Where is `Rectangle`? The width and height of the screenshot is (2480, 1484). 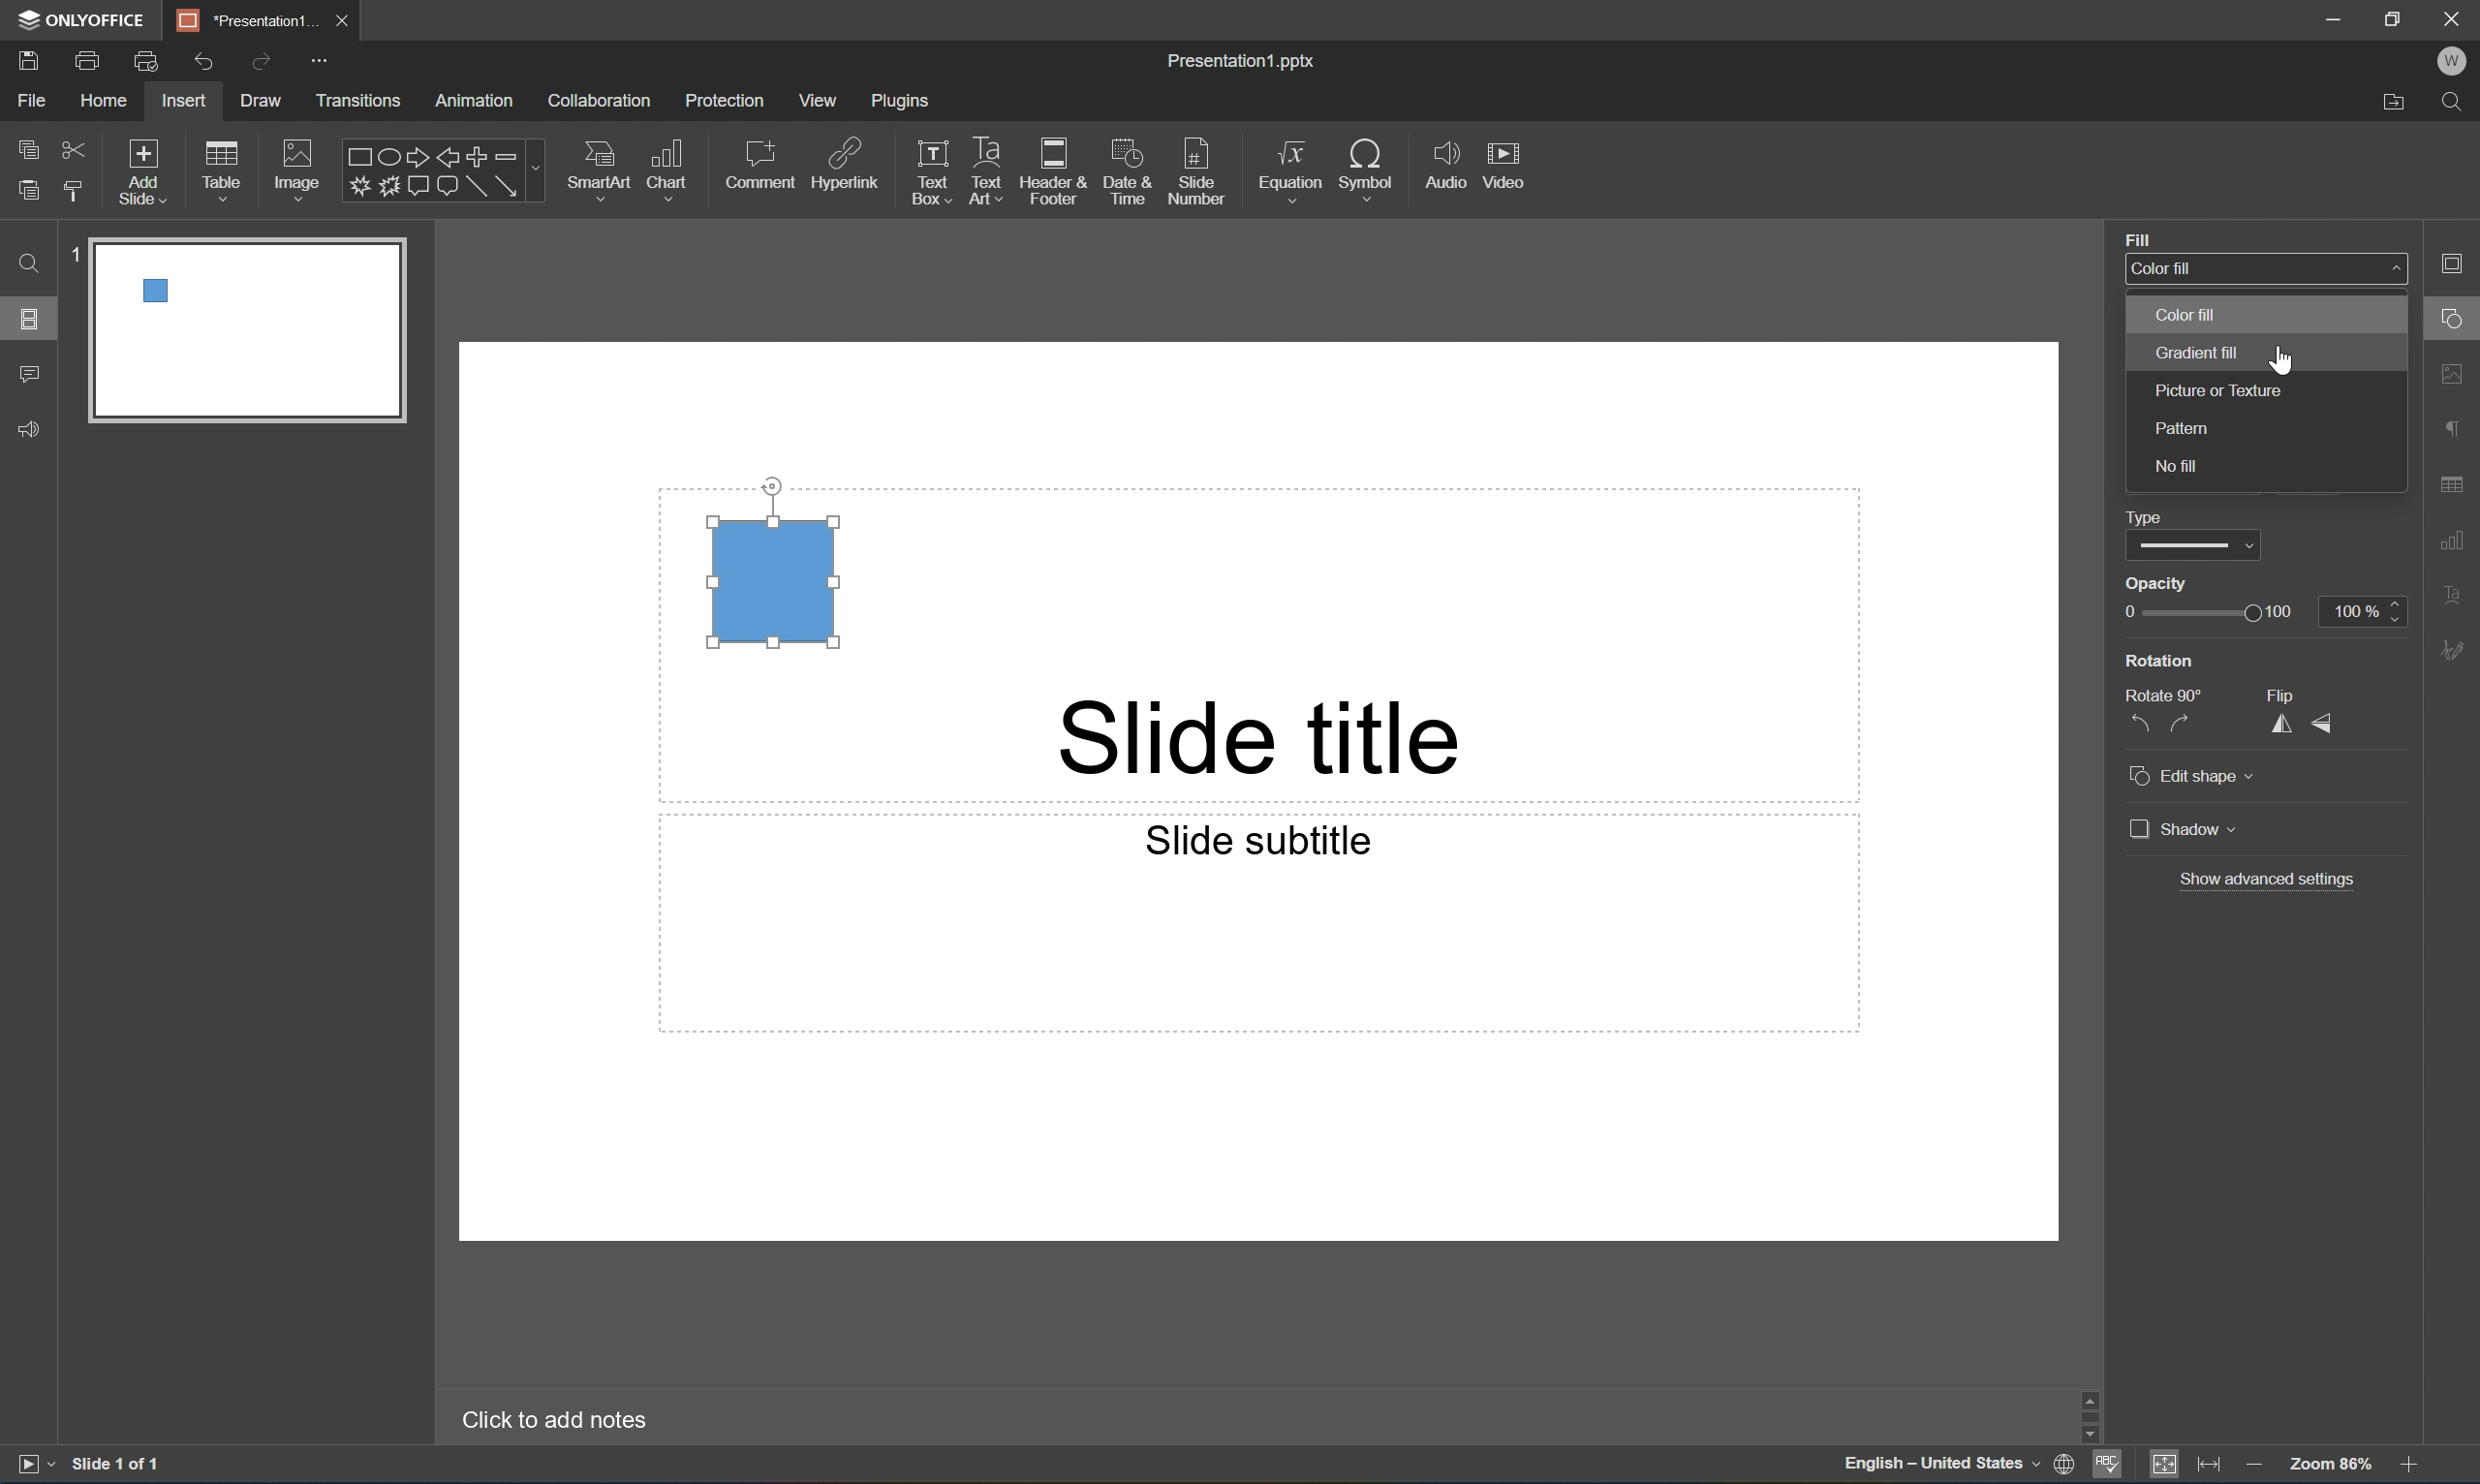 Rectangle is located at coordinates (355, 158).